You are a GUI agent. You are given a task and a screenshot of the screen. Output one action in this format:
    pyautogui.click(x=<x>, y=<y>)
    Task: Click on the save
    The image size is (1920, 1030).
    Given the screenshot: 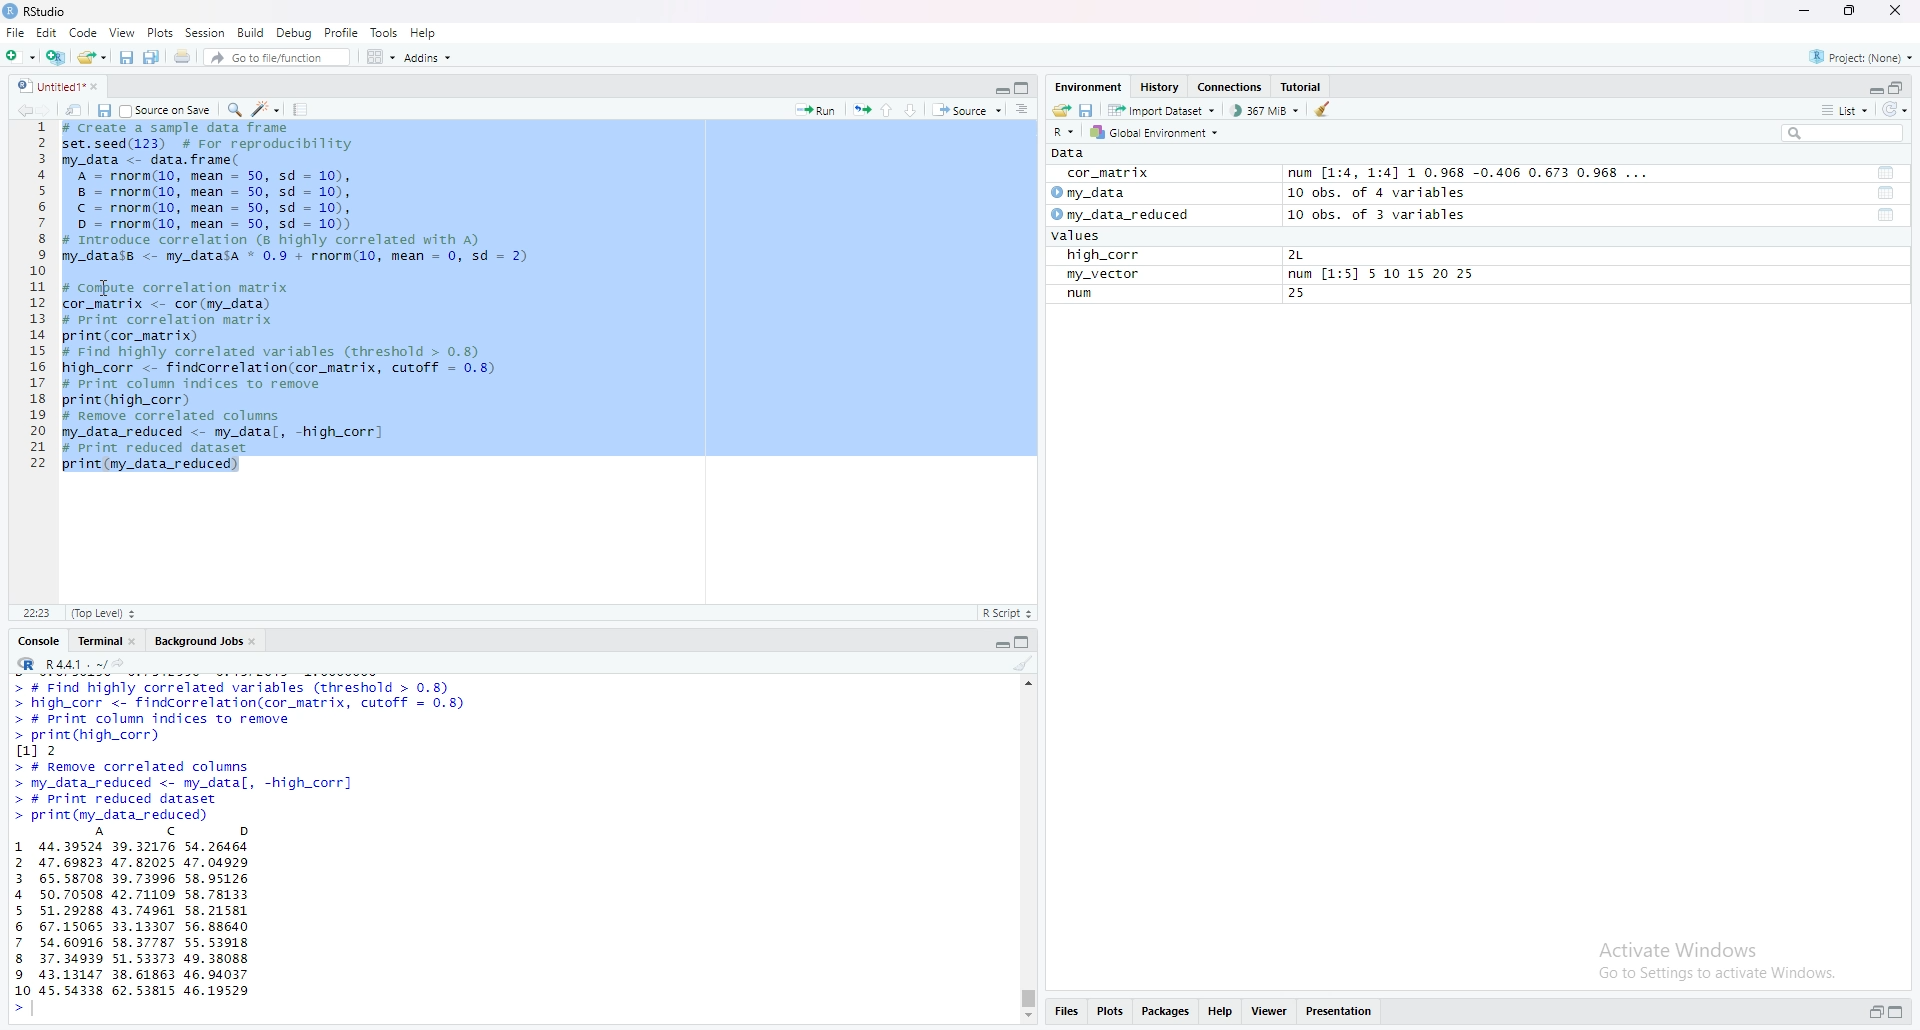 What is the action you would take?
    pyautogui.click(x=1088, y=110)
    